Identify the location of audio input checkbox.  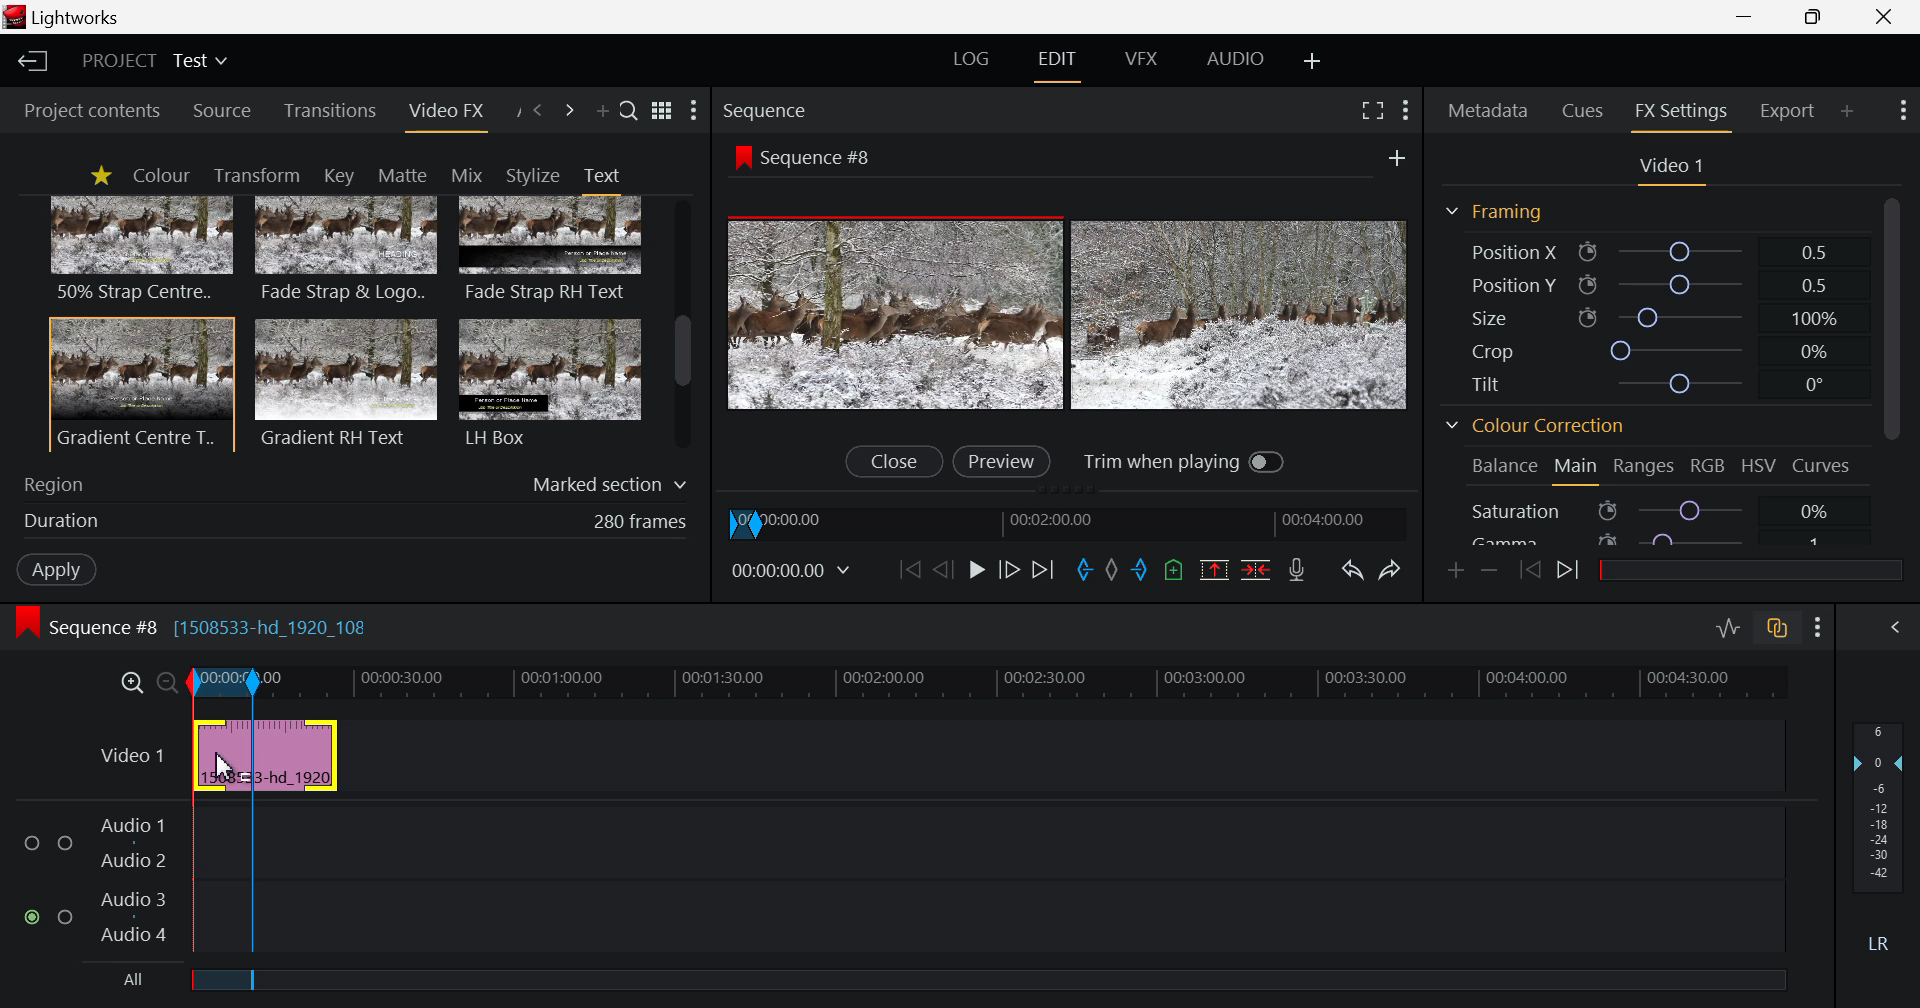
(43, 881).